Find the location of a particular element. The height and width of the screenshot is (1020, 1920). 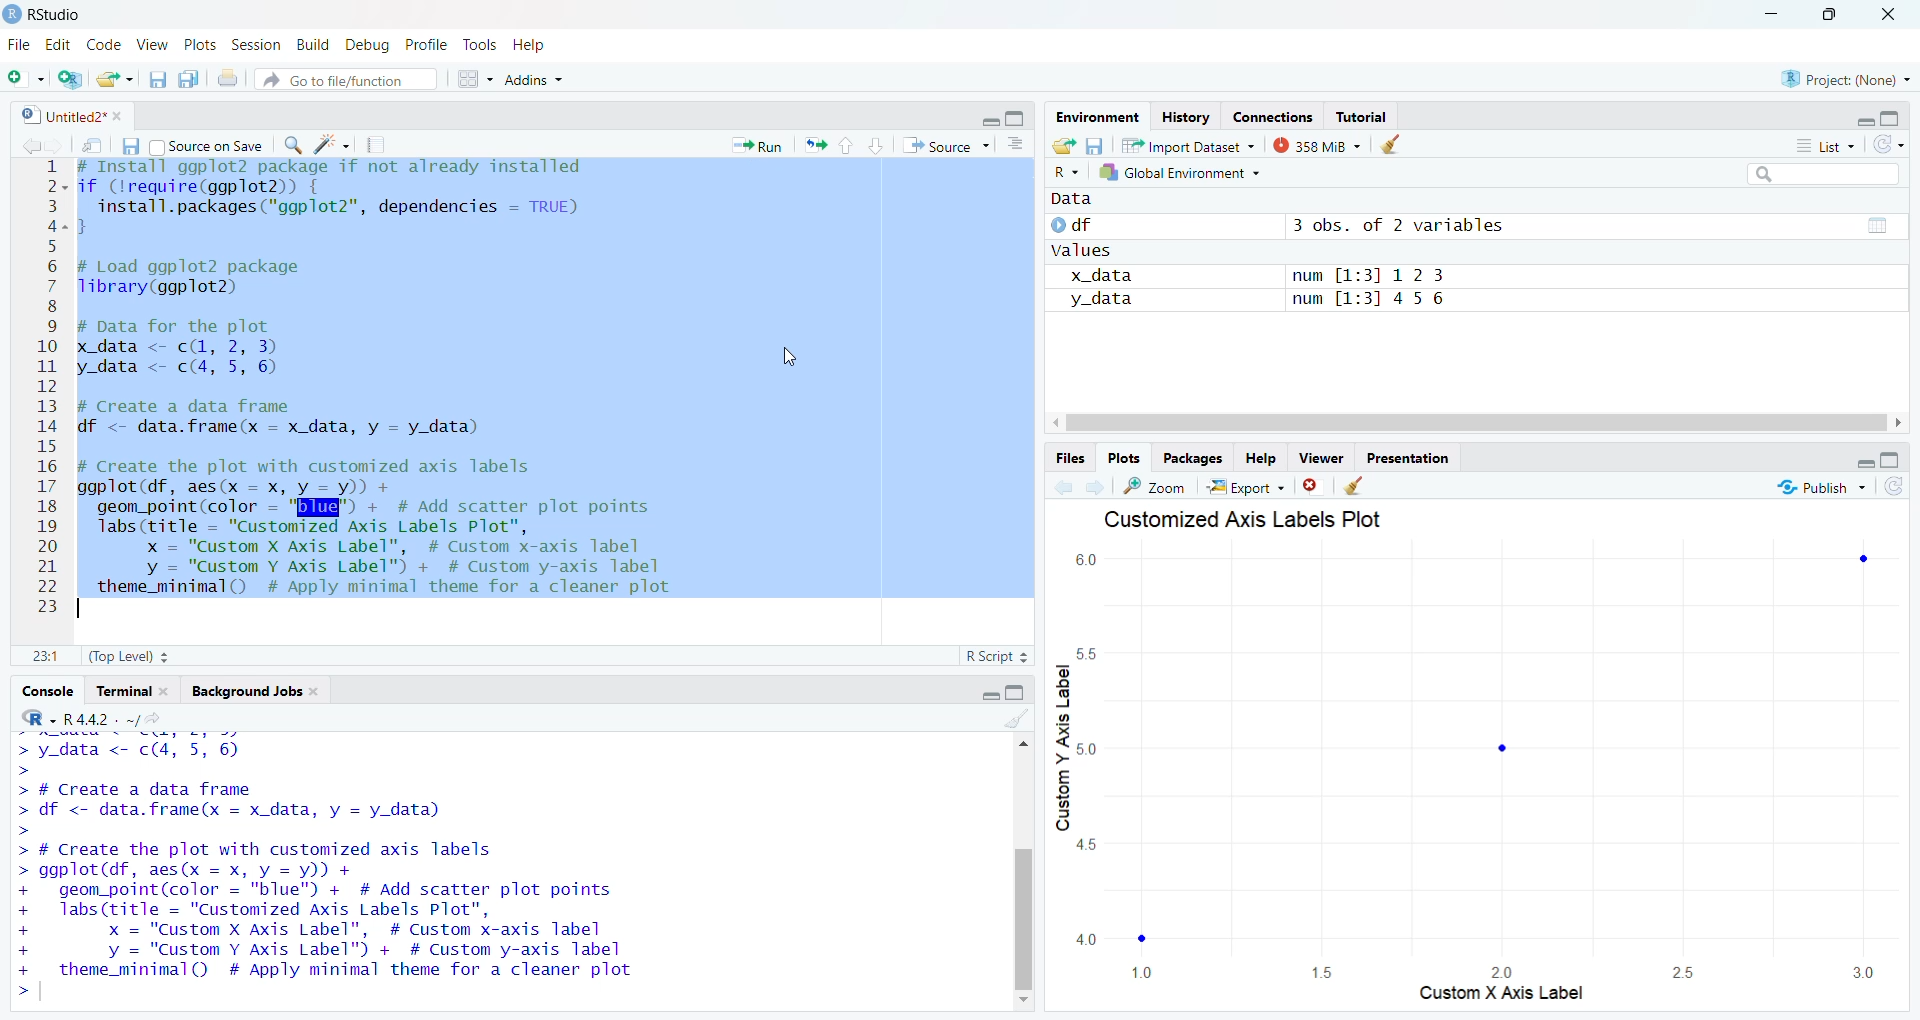

maximise is located at coordinates (1014, 119).